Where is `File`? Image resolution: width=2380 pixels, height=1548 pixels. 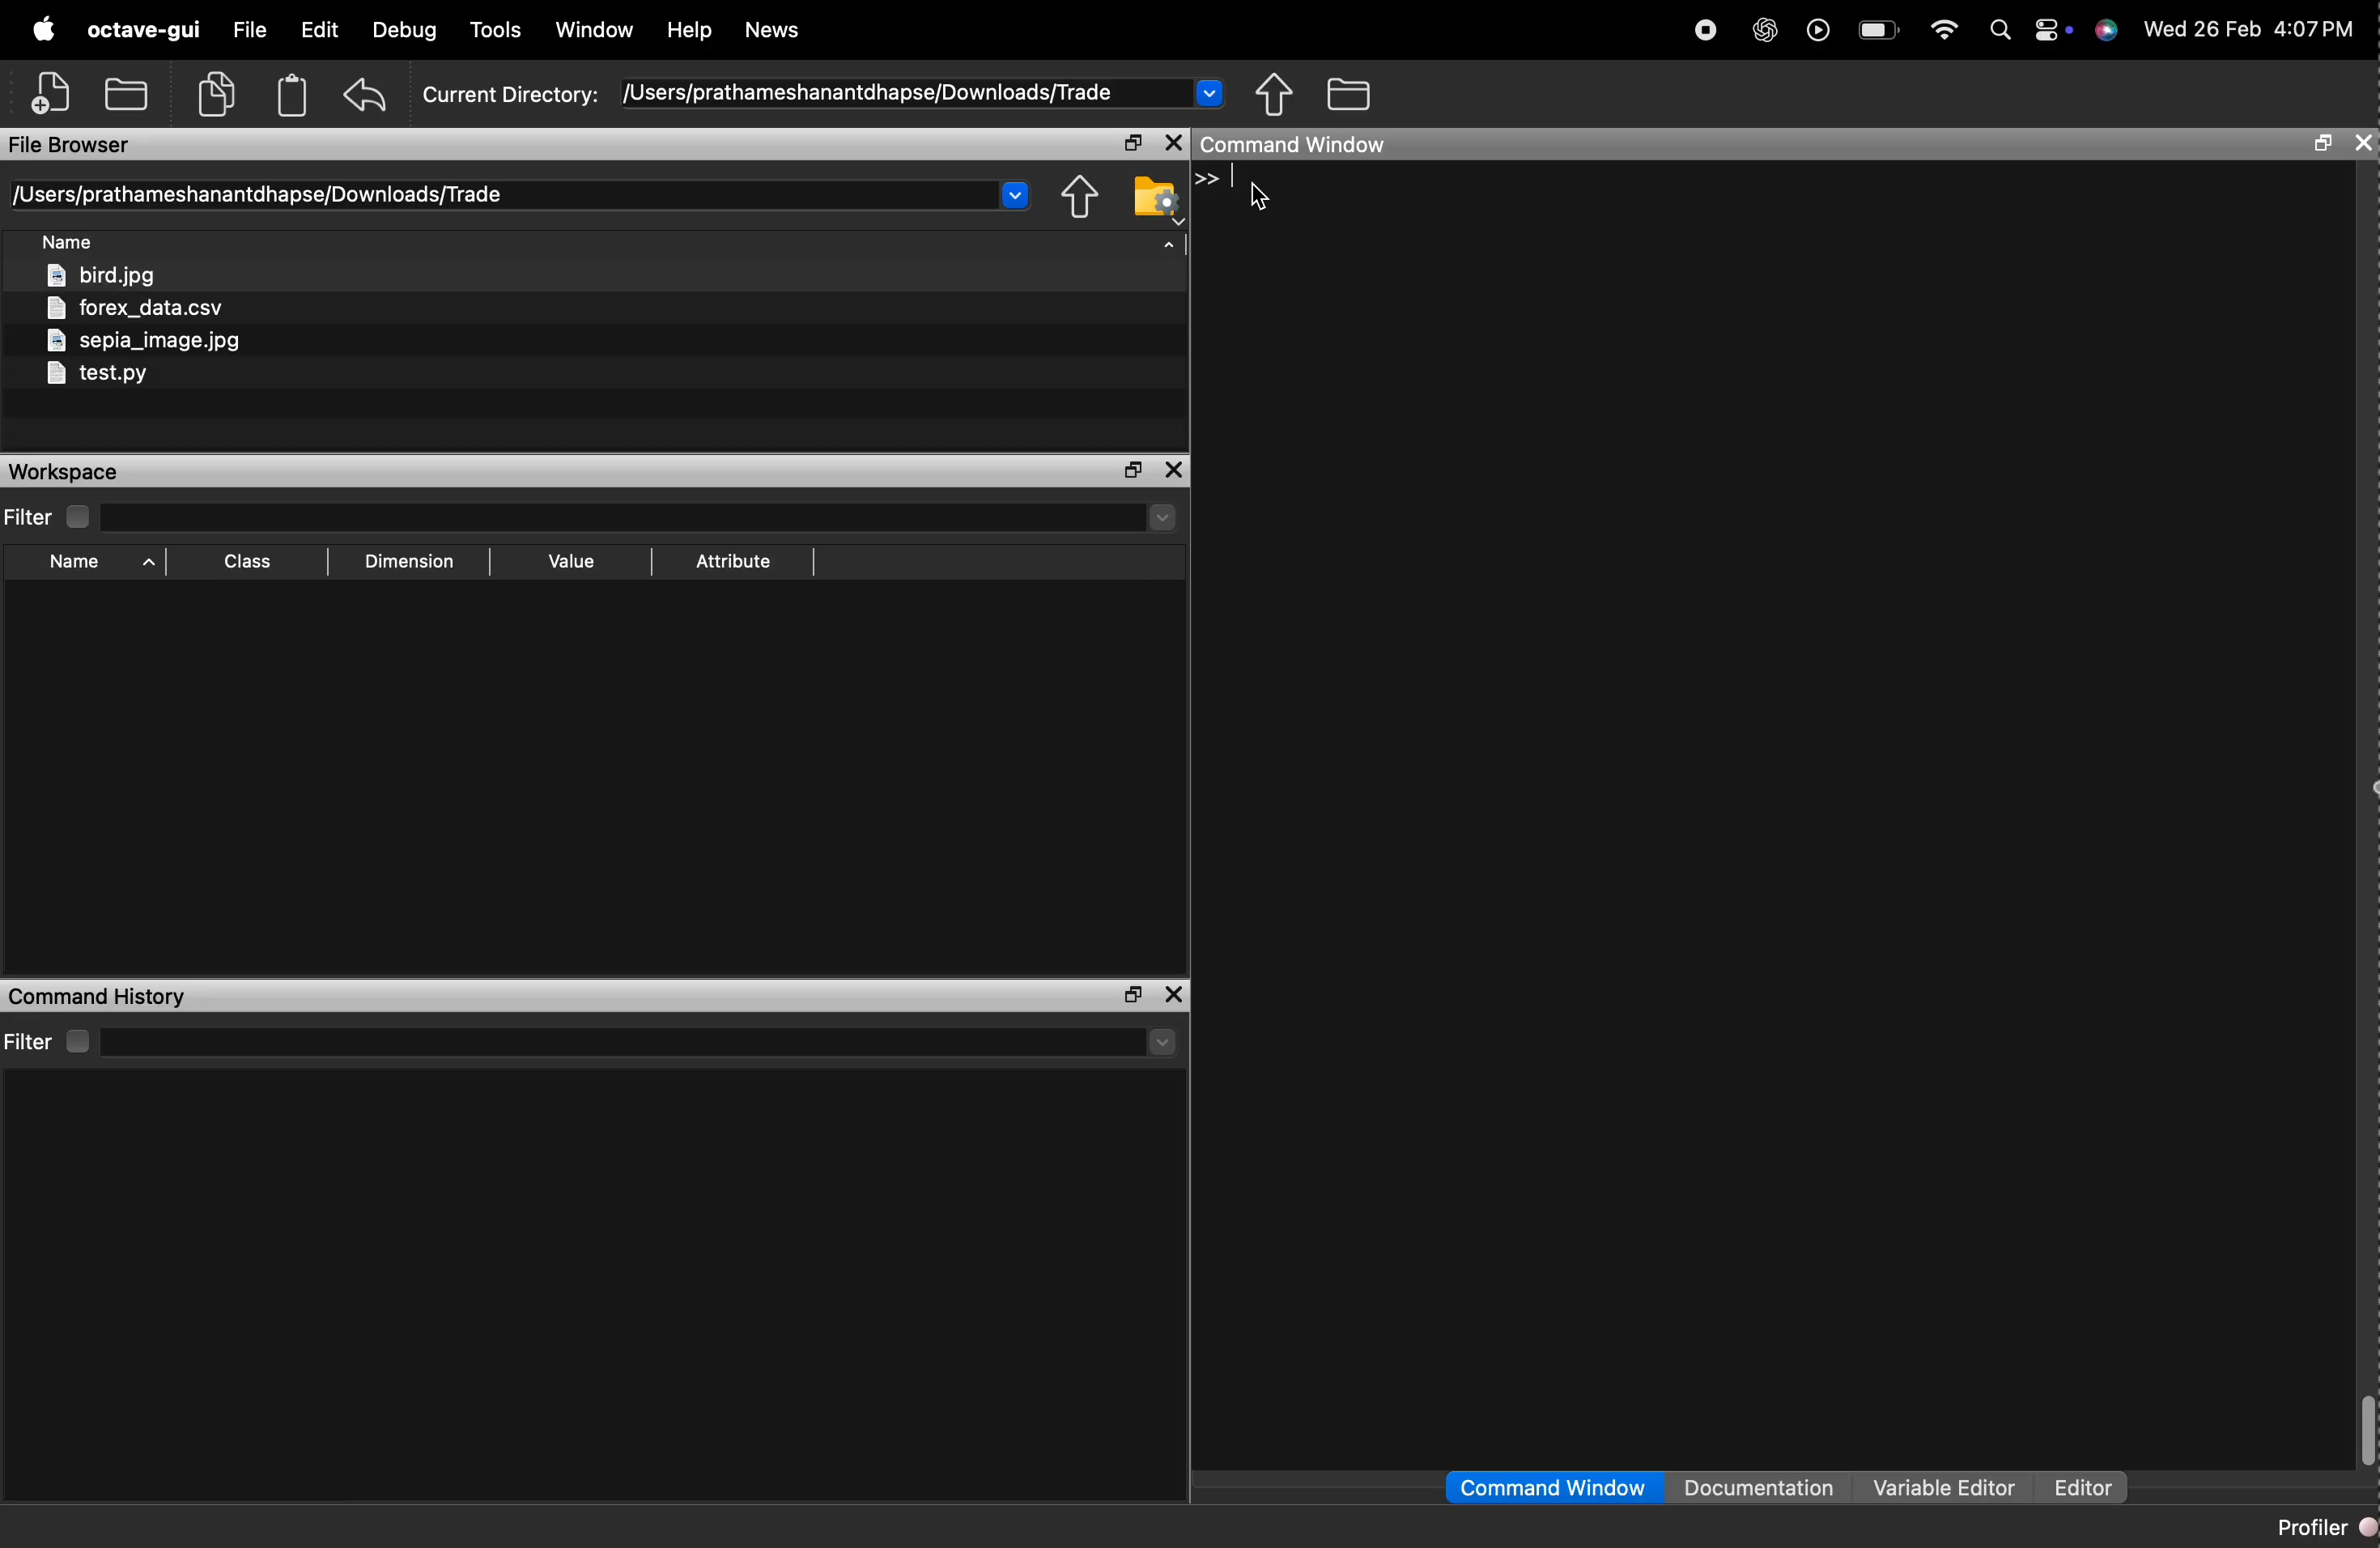
File is located at coordinates (252, 31).